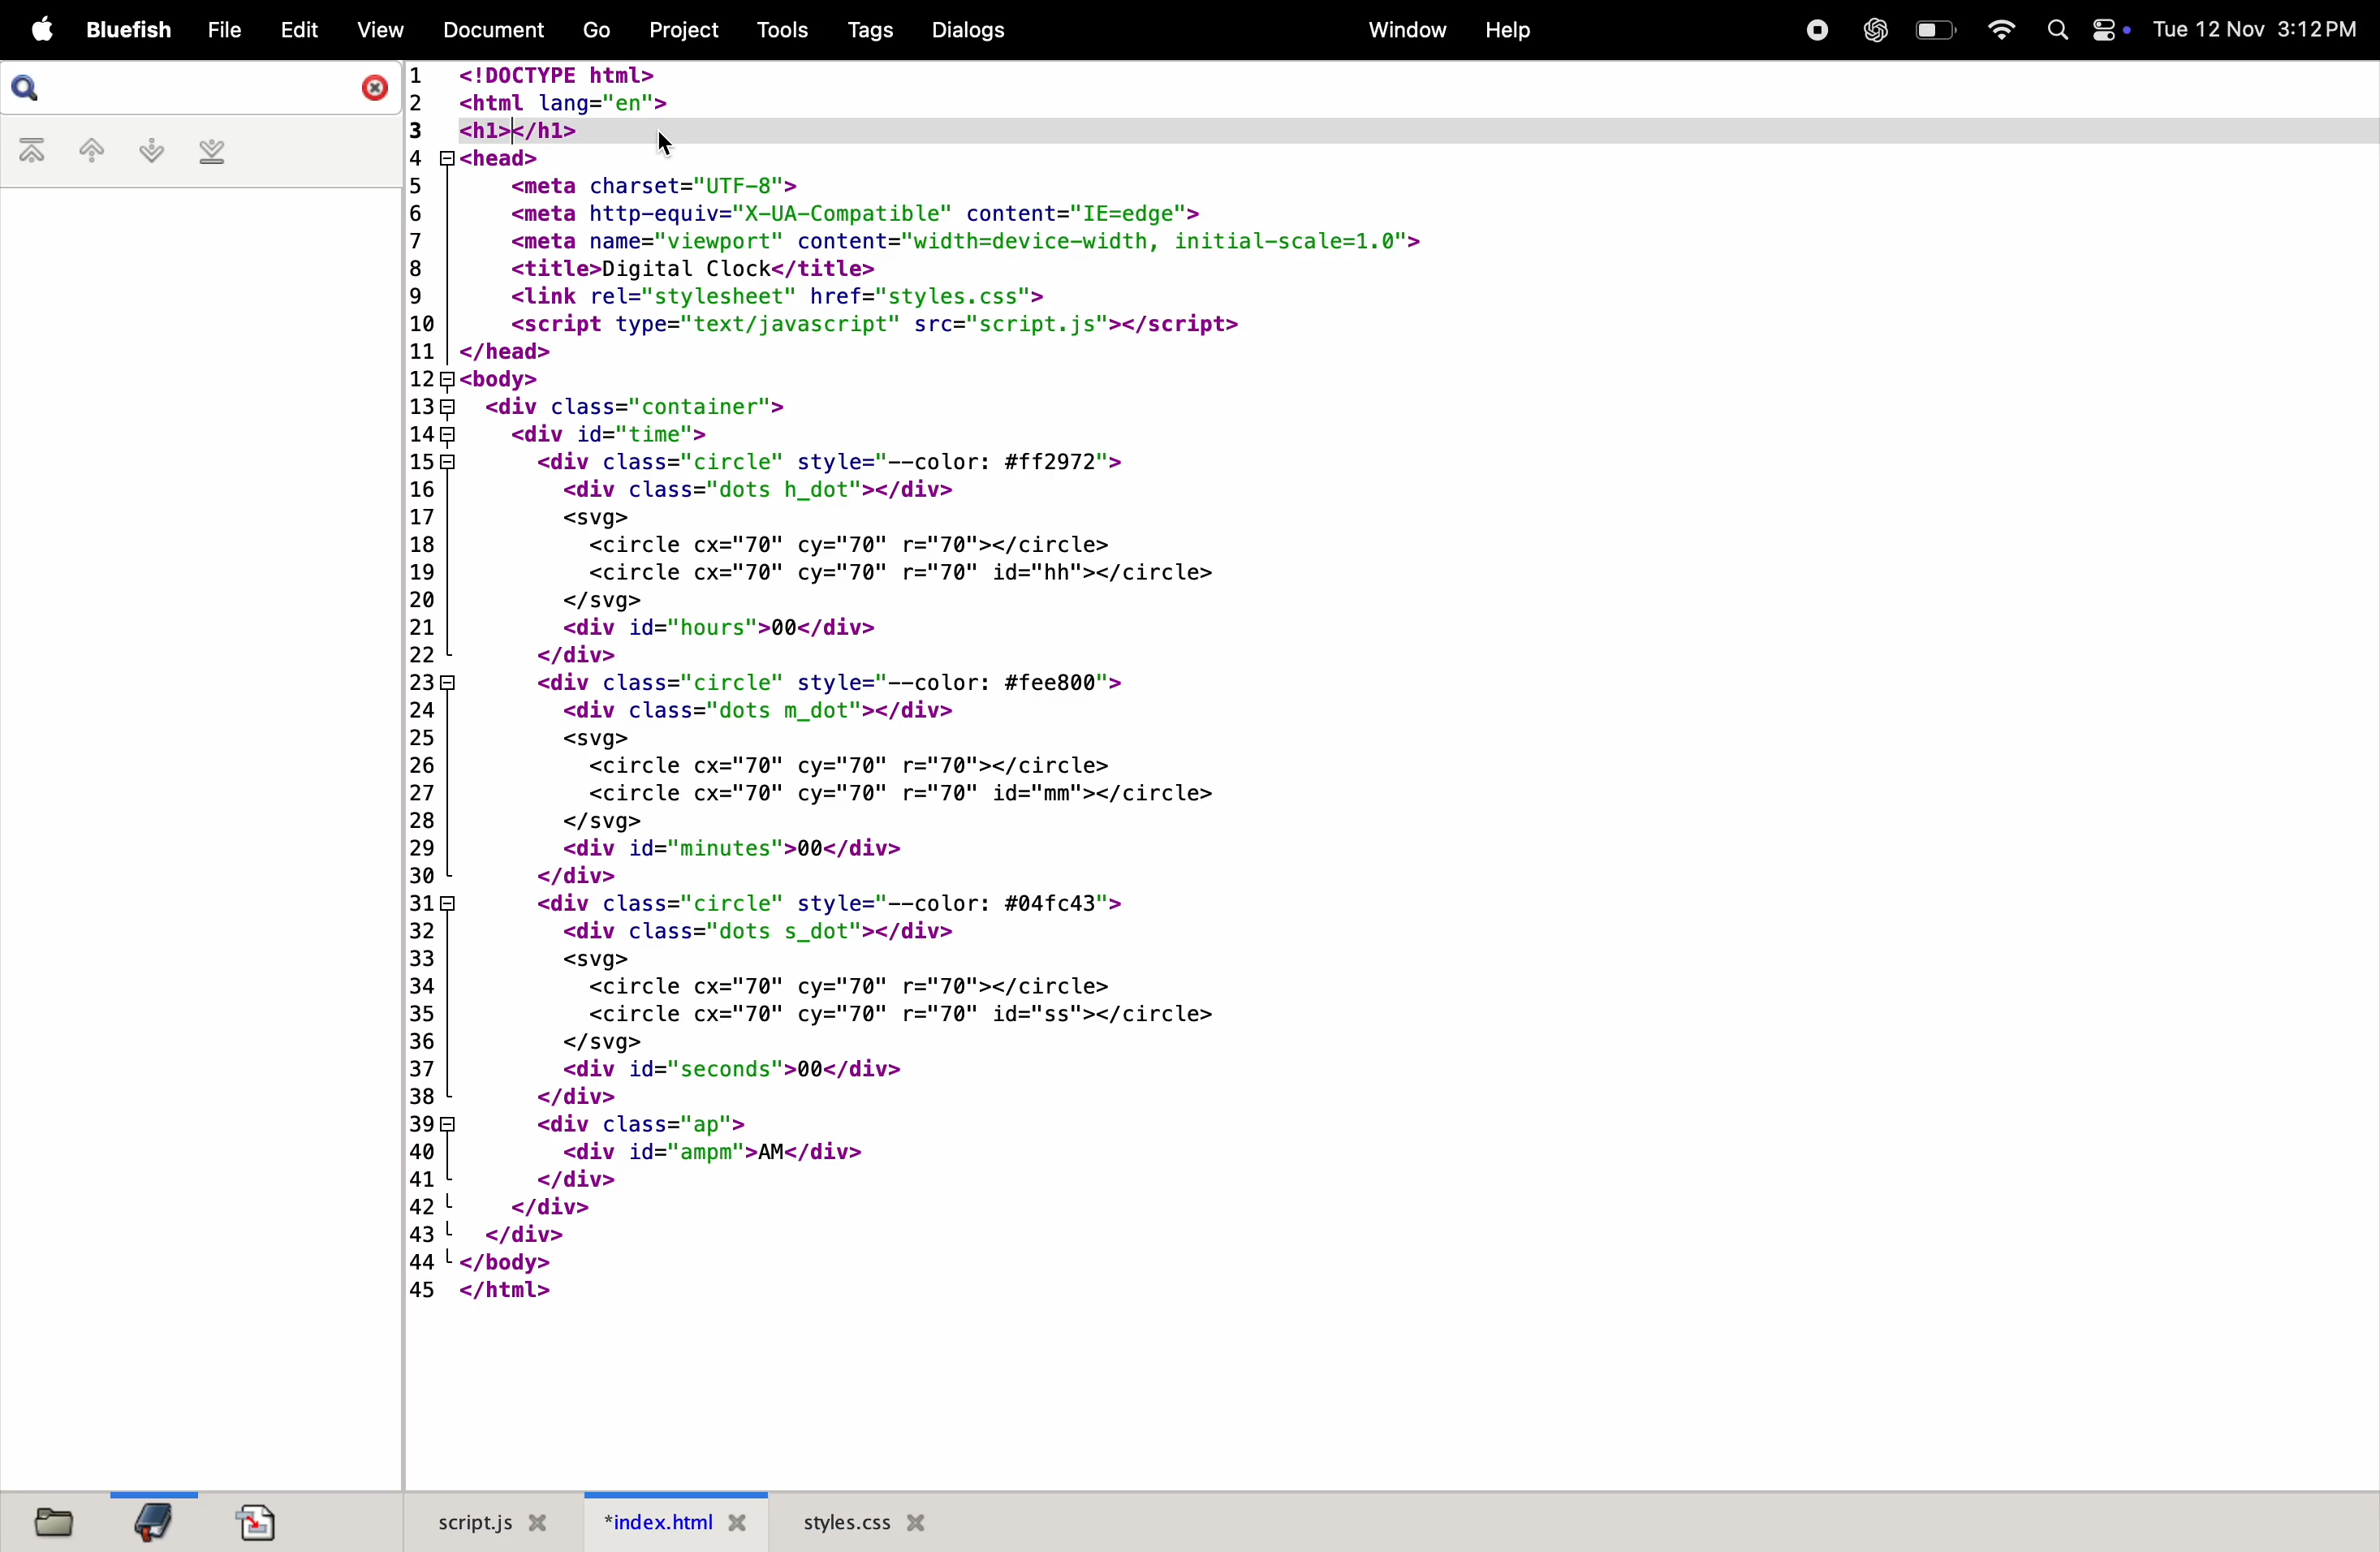  I want to click on edit, so click(298, 27).